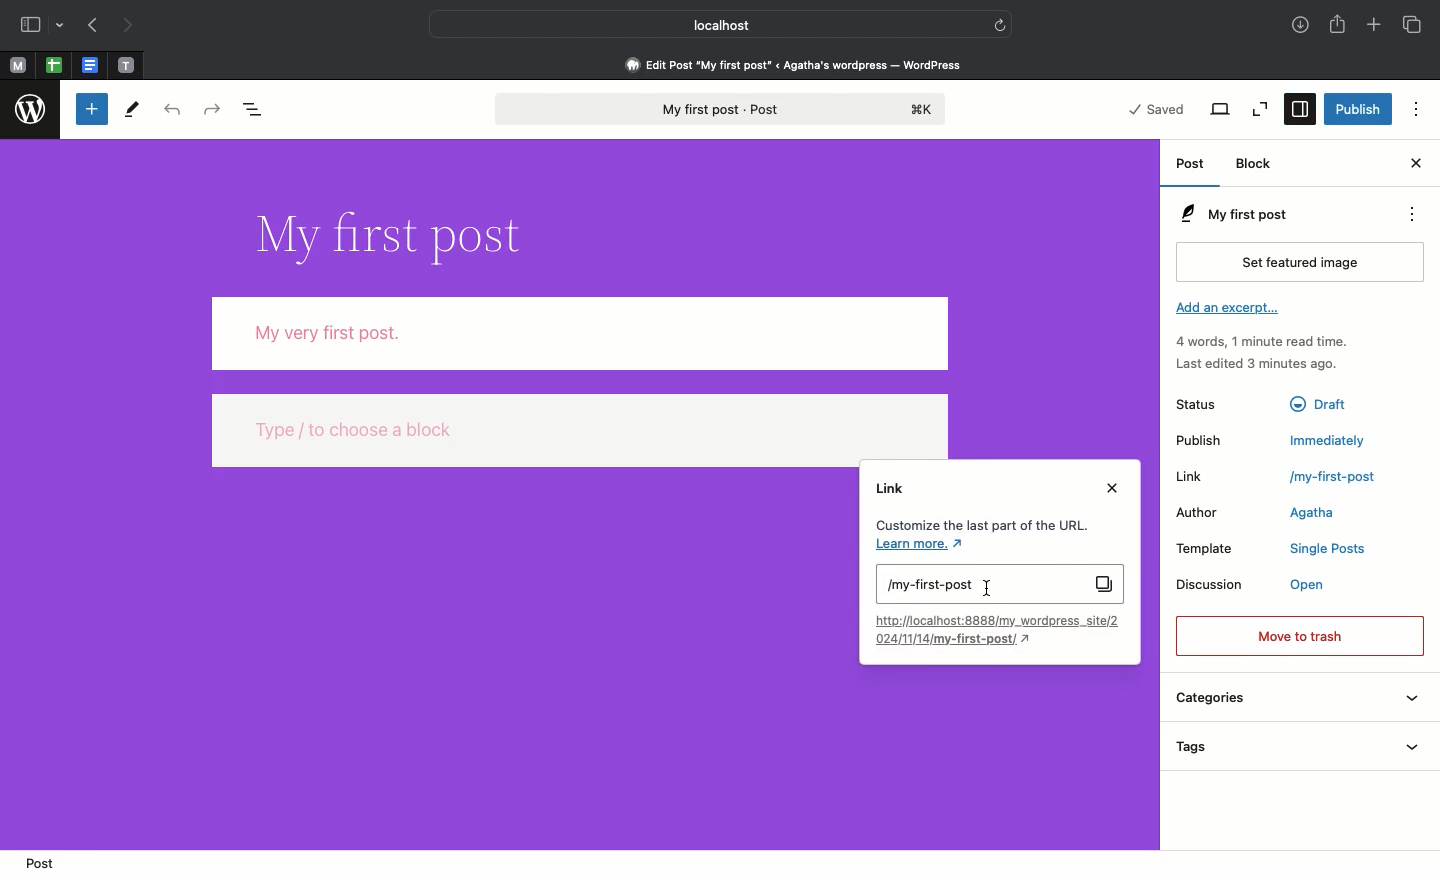  I want to click on Actions, so click(1410, 214).